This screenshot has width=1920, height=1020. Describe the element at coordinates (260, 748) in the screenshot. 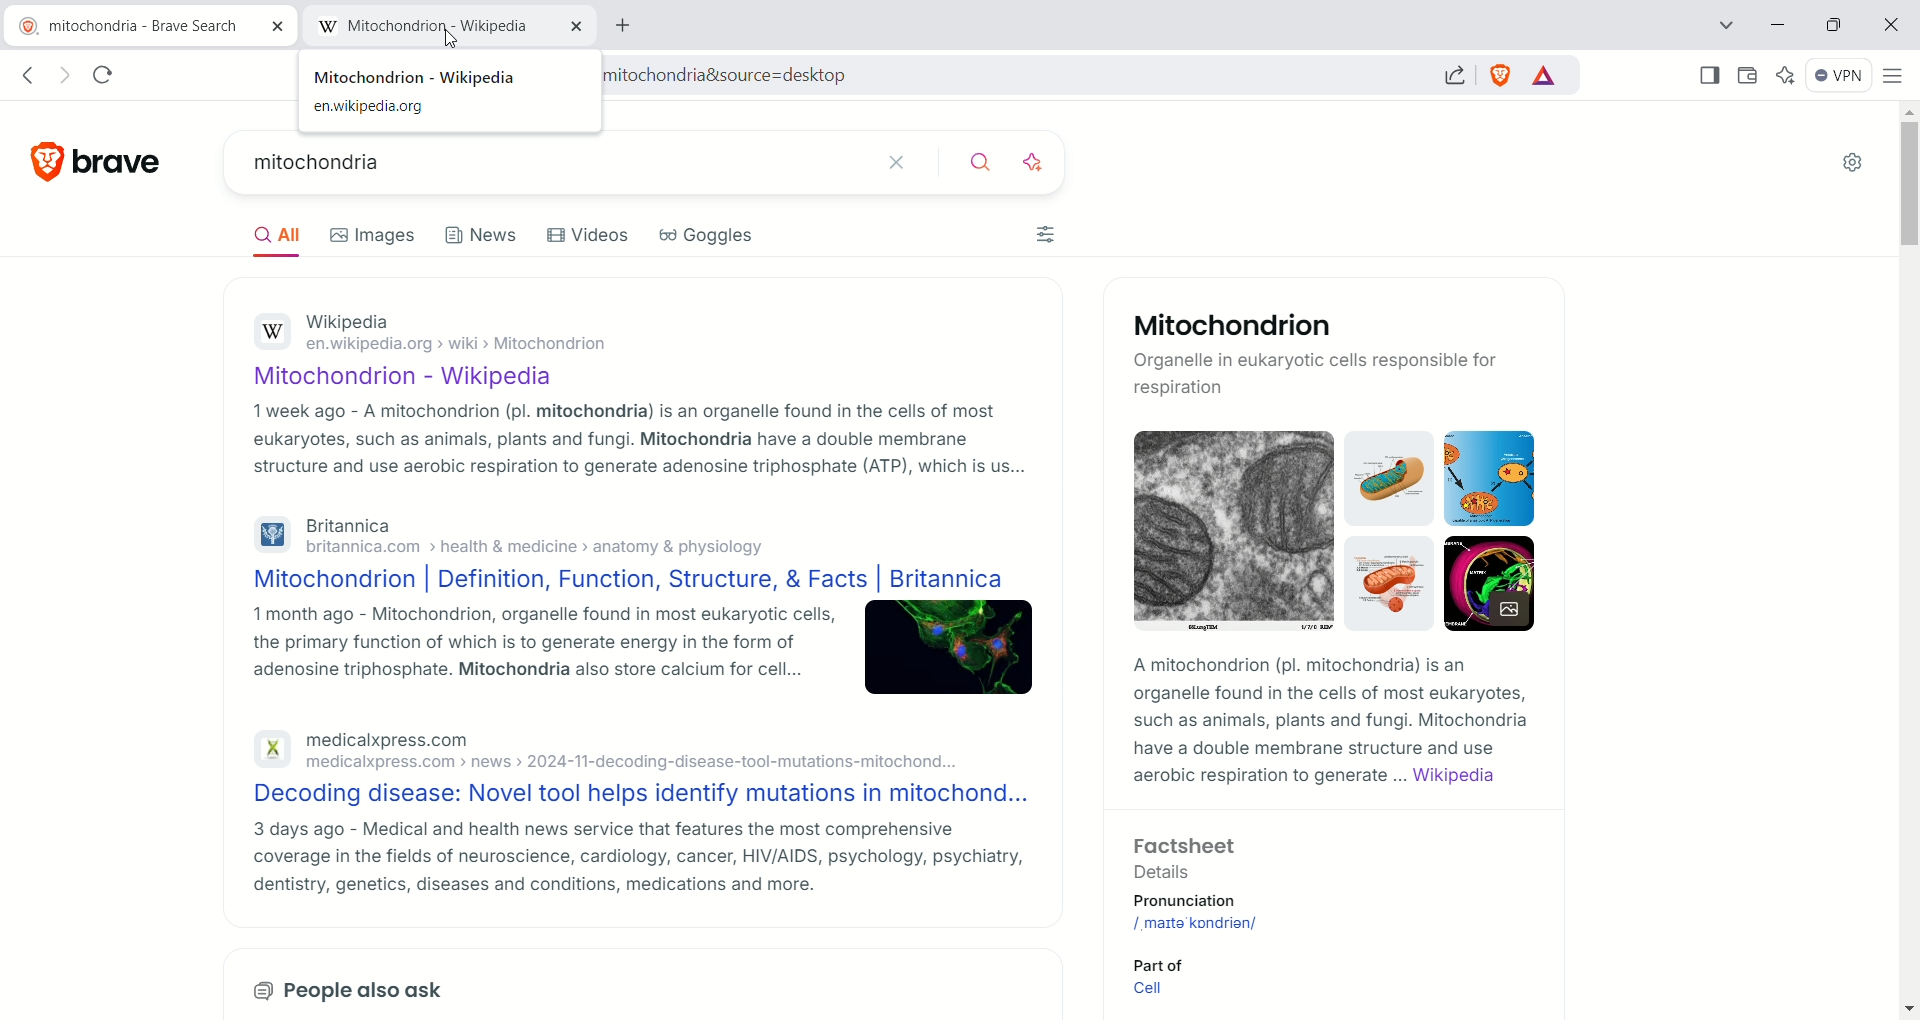

I see `medicalxpress logo` at that location.